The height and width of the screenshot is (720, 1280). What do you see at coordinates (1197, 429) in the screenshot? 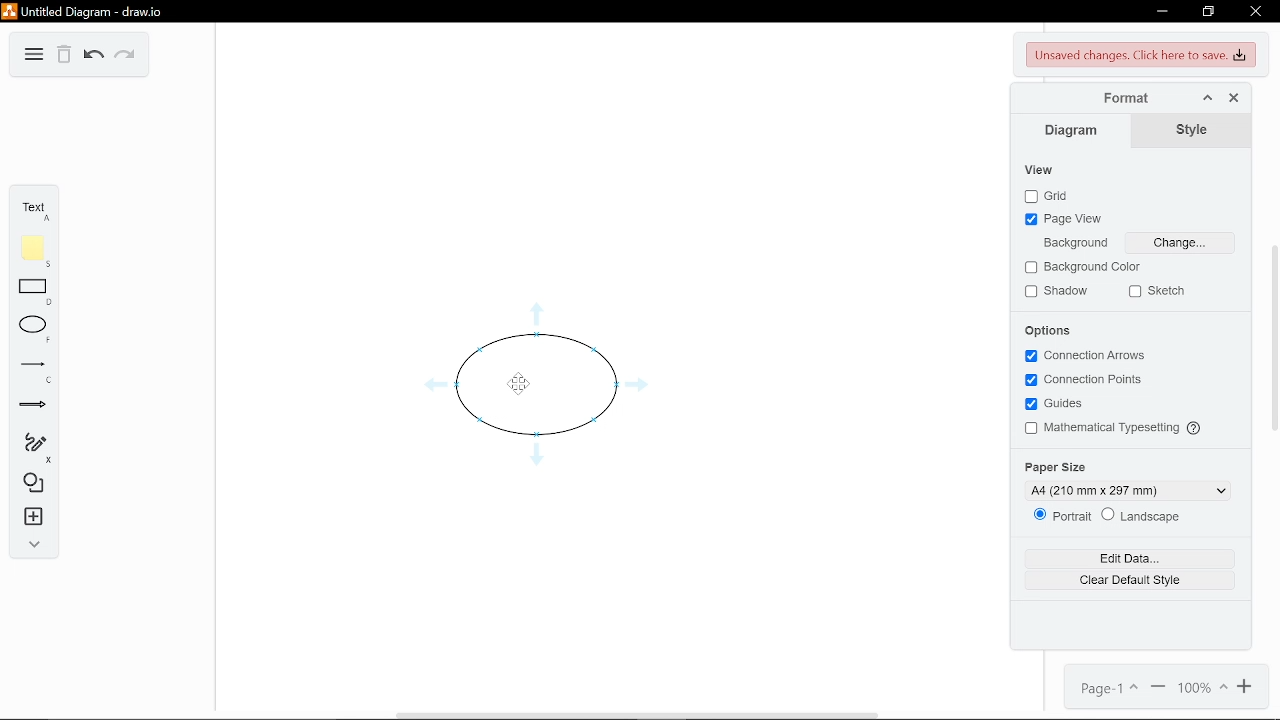
I see `` at bounding box center [1197, 429].